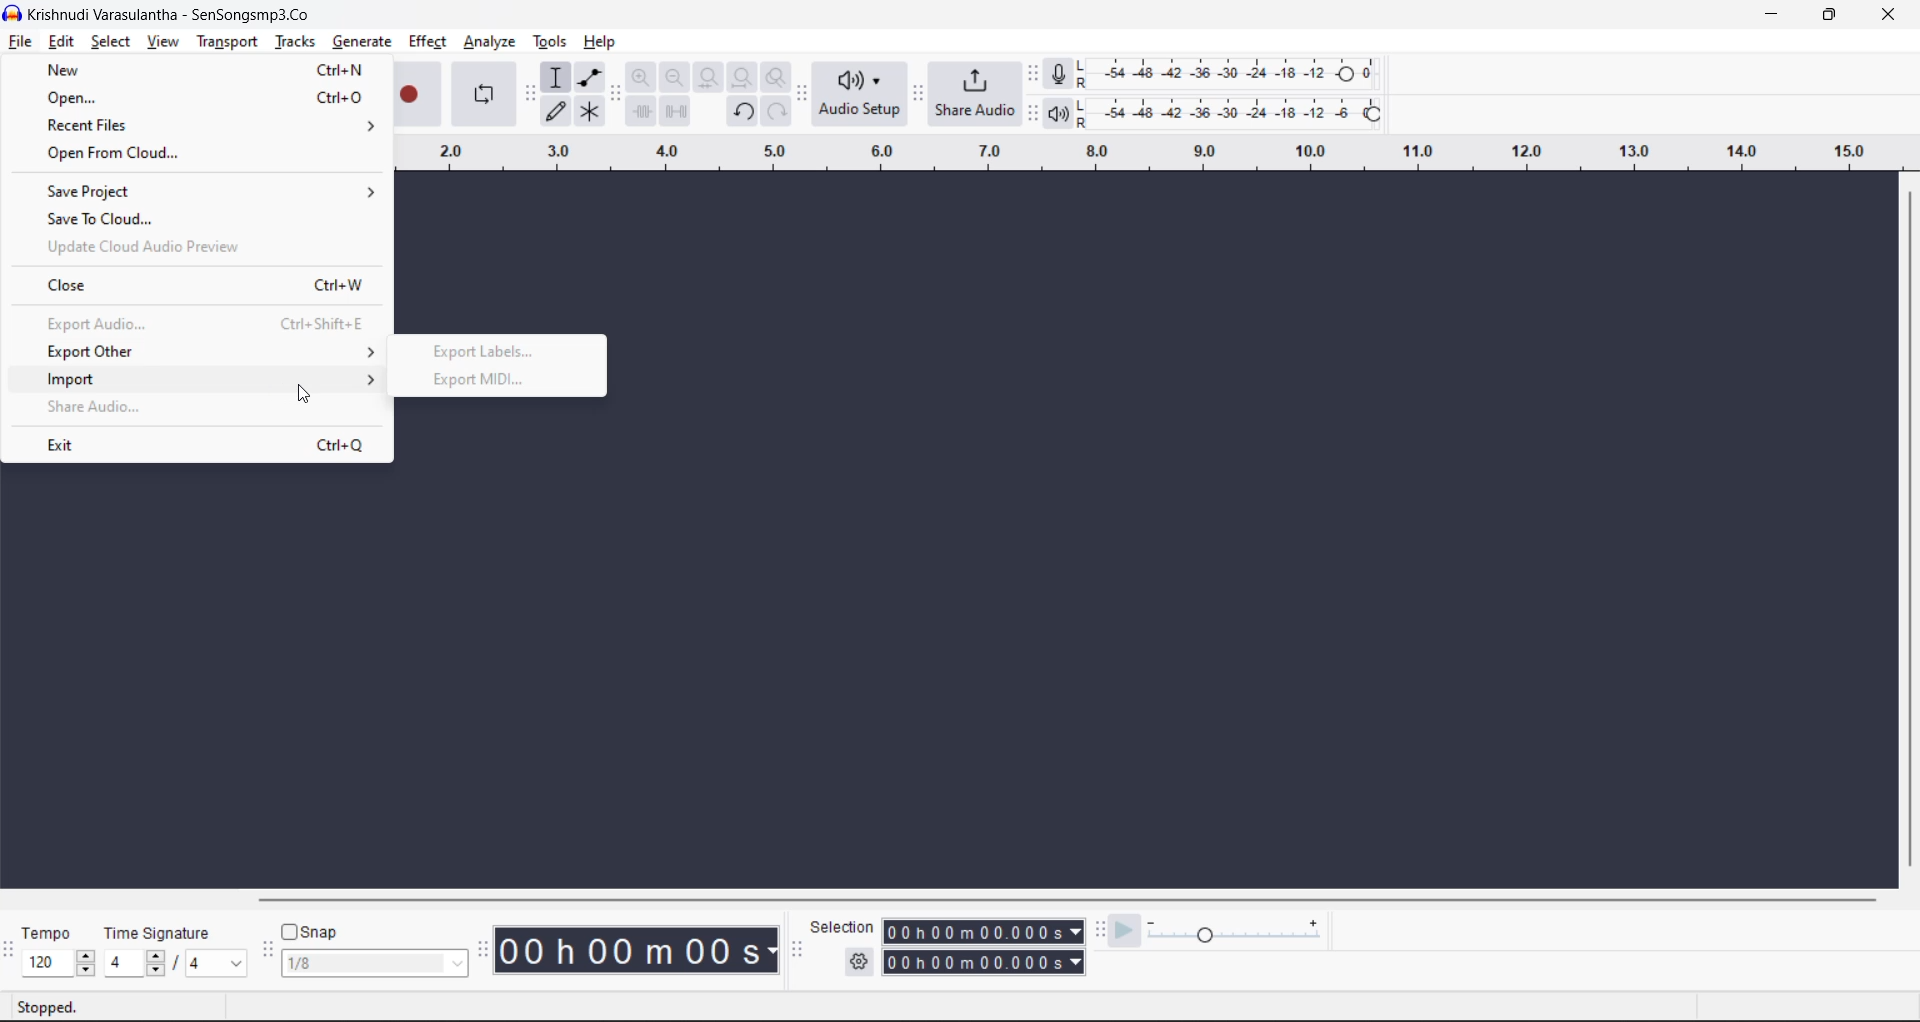 The height and width of the screenshot is (1022, 1920). Describe the element at coordinates (374, 964) in the screenshot. I see `snap frame` at that location.